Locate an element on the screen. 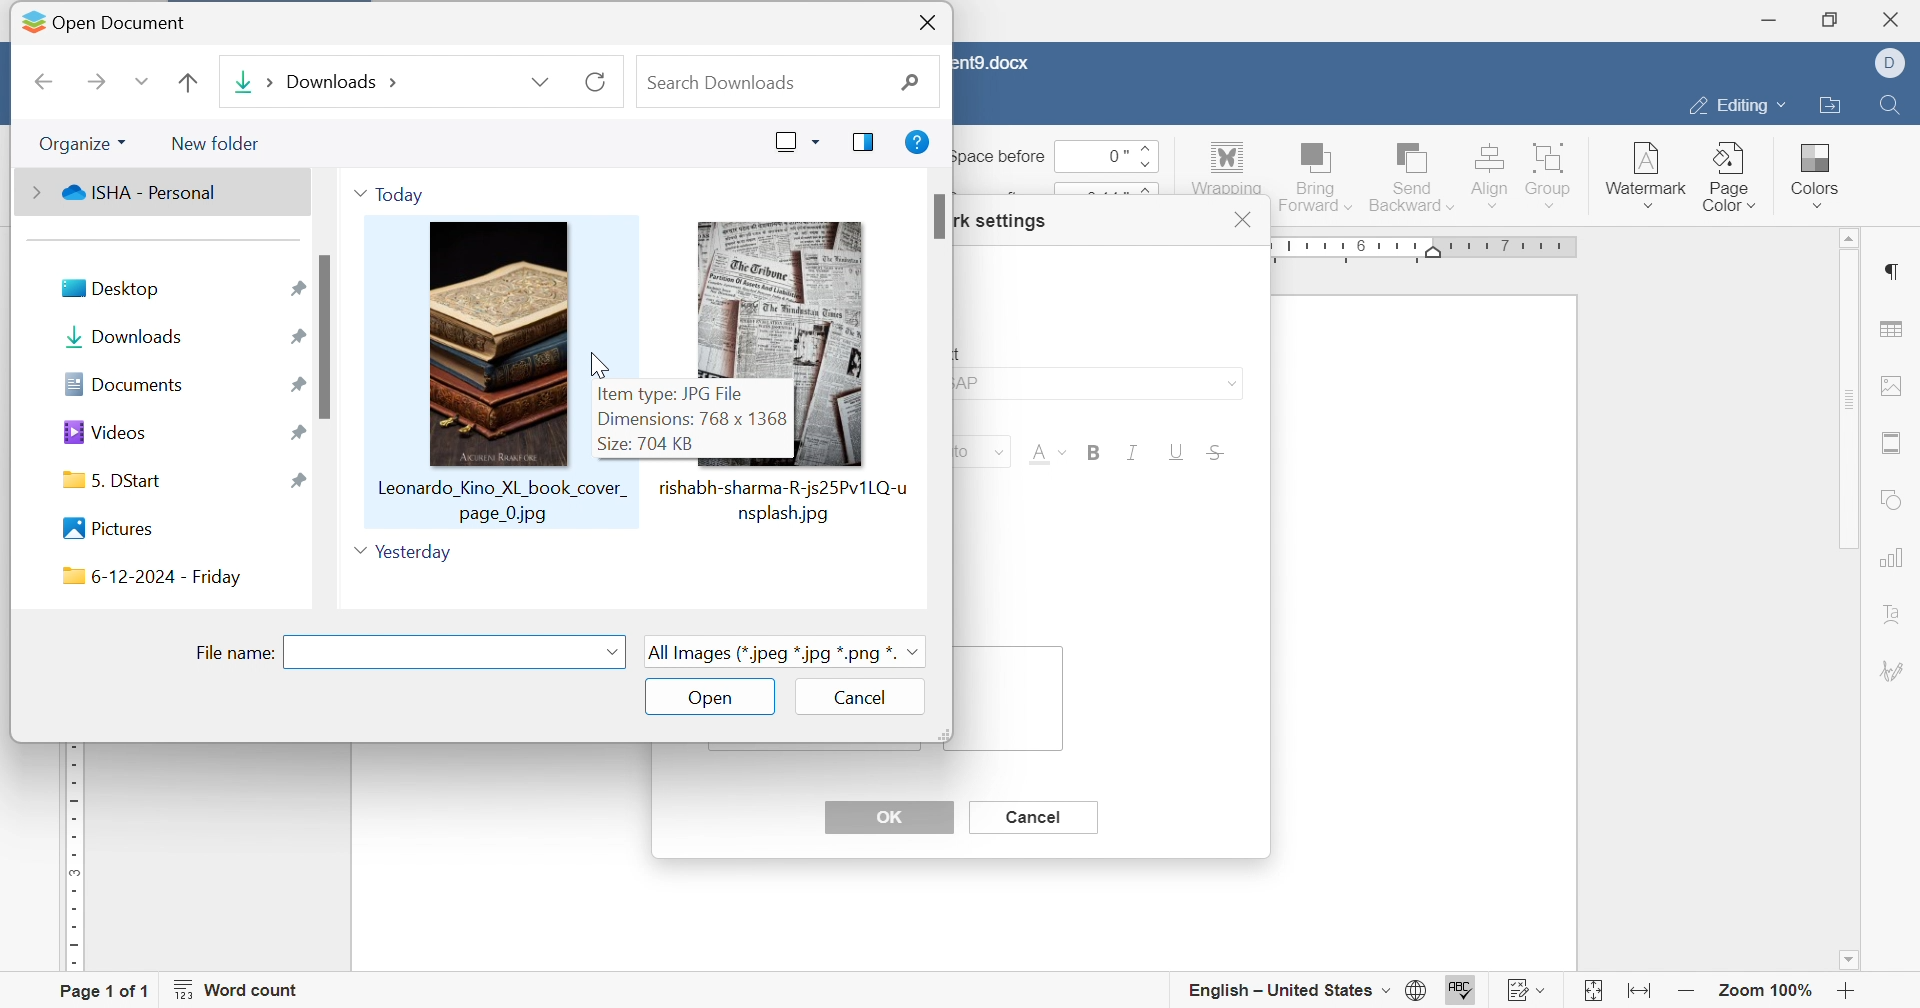 This screenshot has width=1920, height=1008. shape settings is located at coordinates (1893, 502).